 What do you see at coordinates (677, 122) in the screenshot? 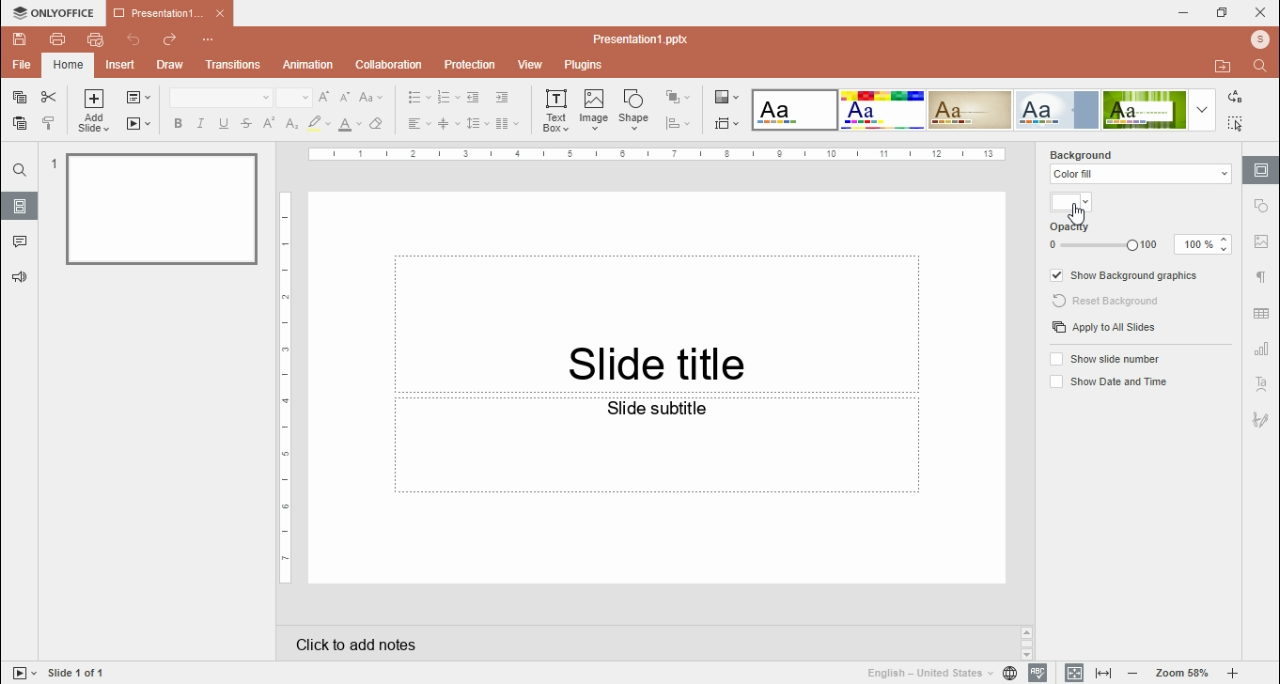
I see `align shapes` at bounding box center [677, 122].